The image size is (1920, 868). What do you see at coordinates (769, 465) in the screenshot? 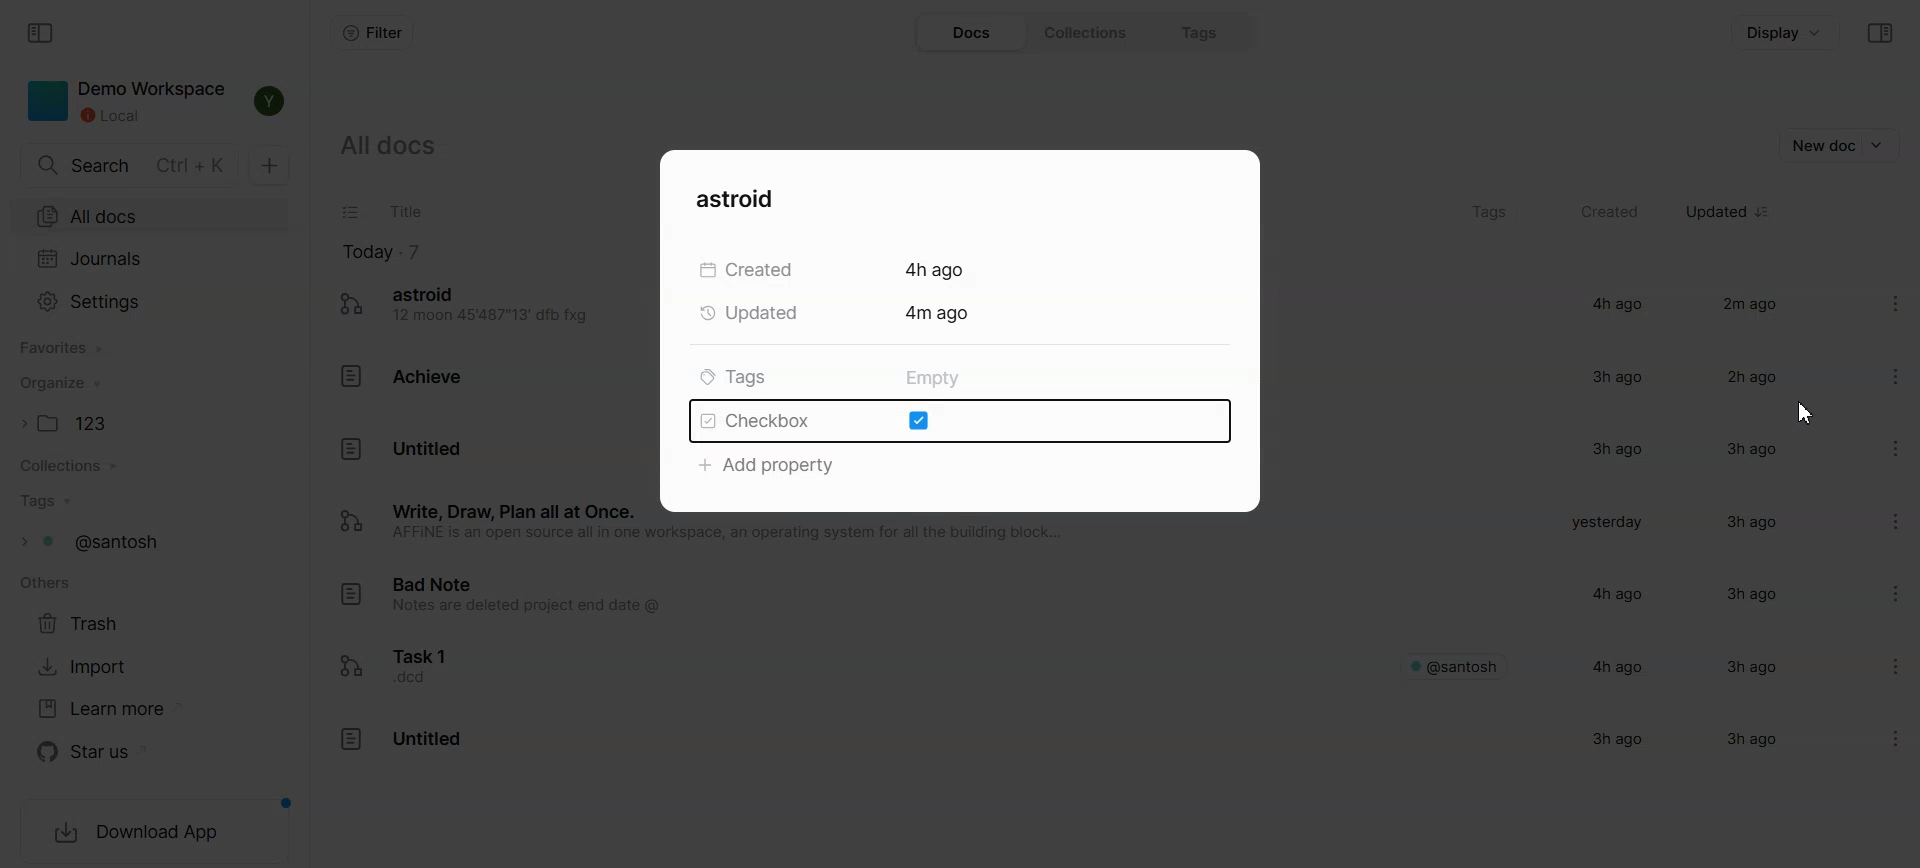
I see `Add property` at bounding box center [769, 465].